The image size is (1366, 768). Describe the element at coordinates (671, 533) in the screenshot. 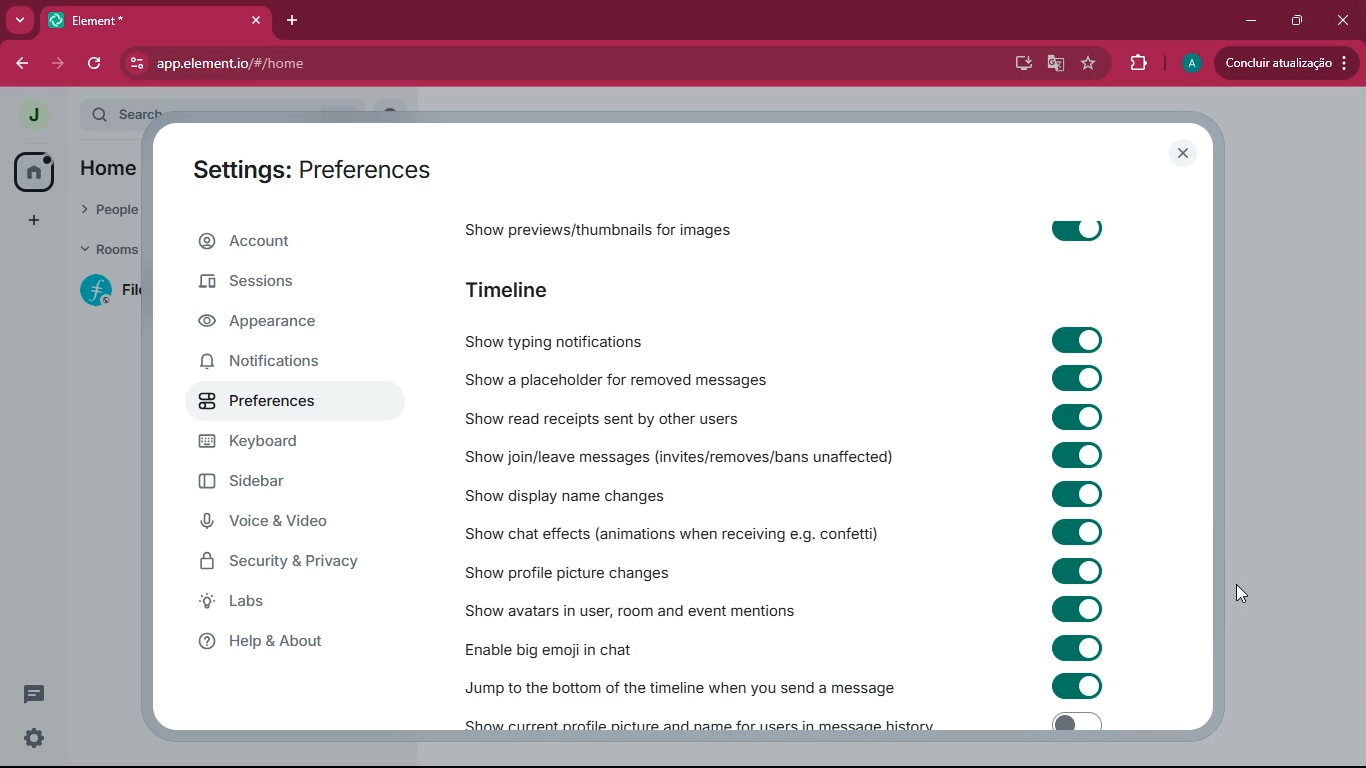

I see `show chat effects (animations when receiving e.g. confetti)` at that location.